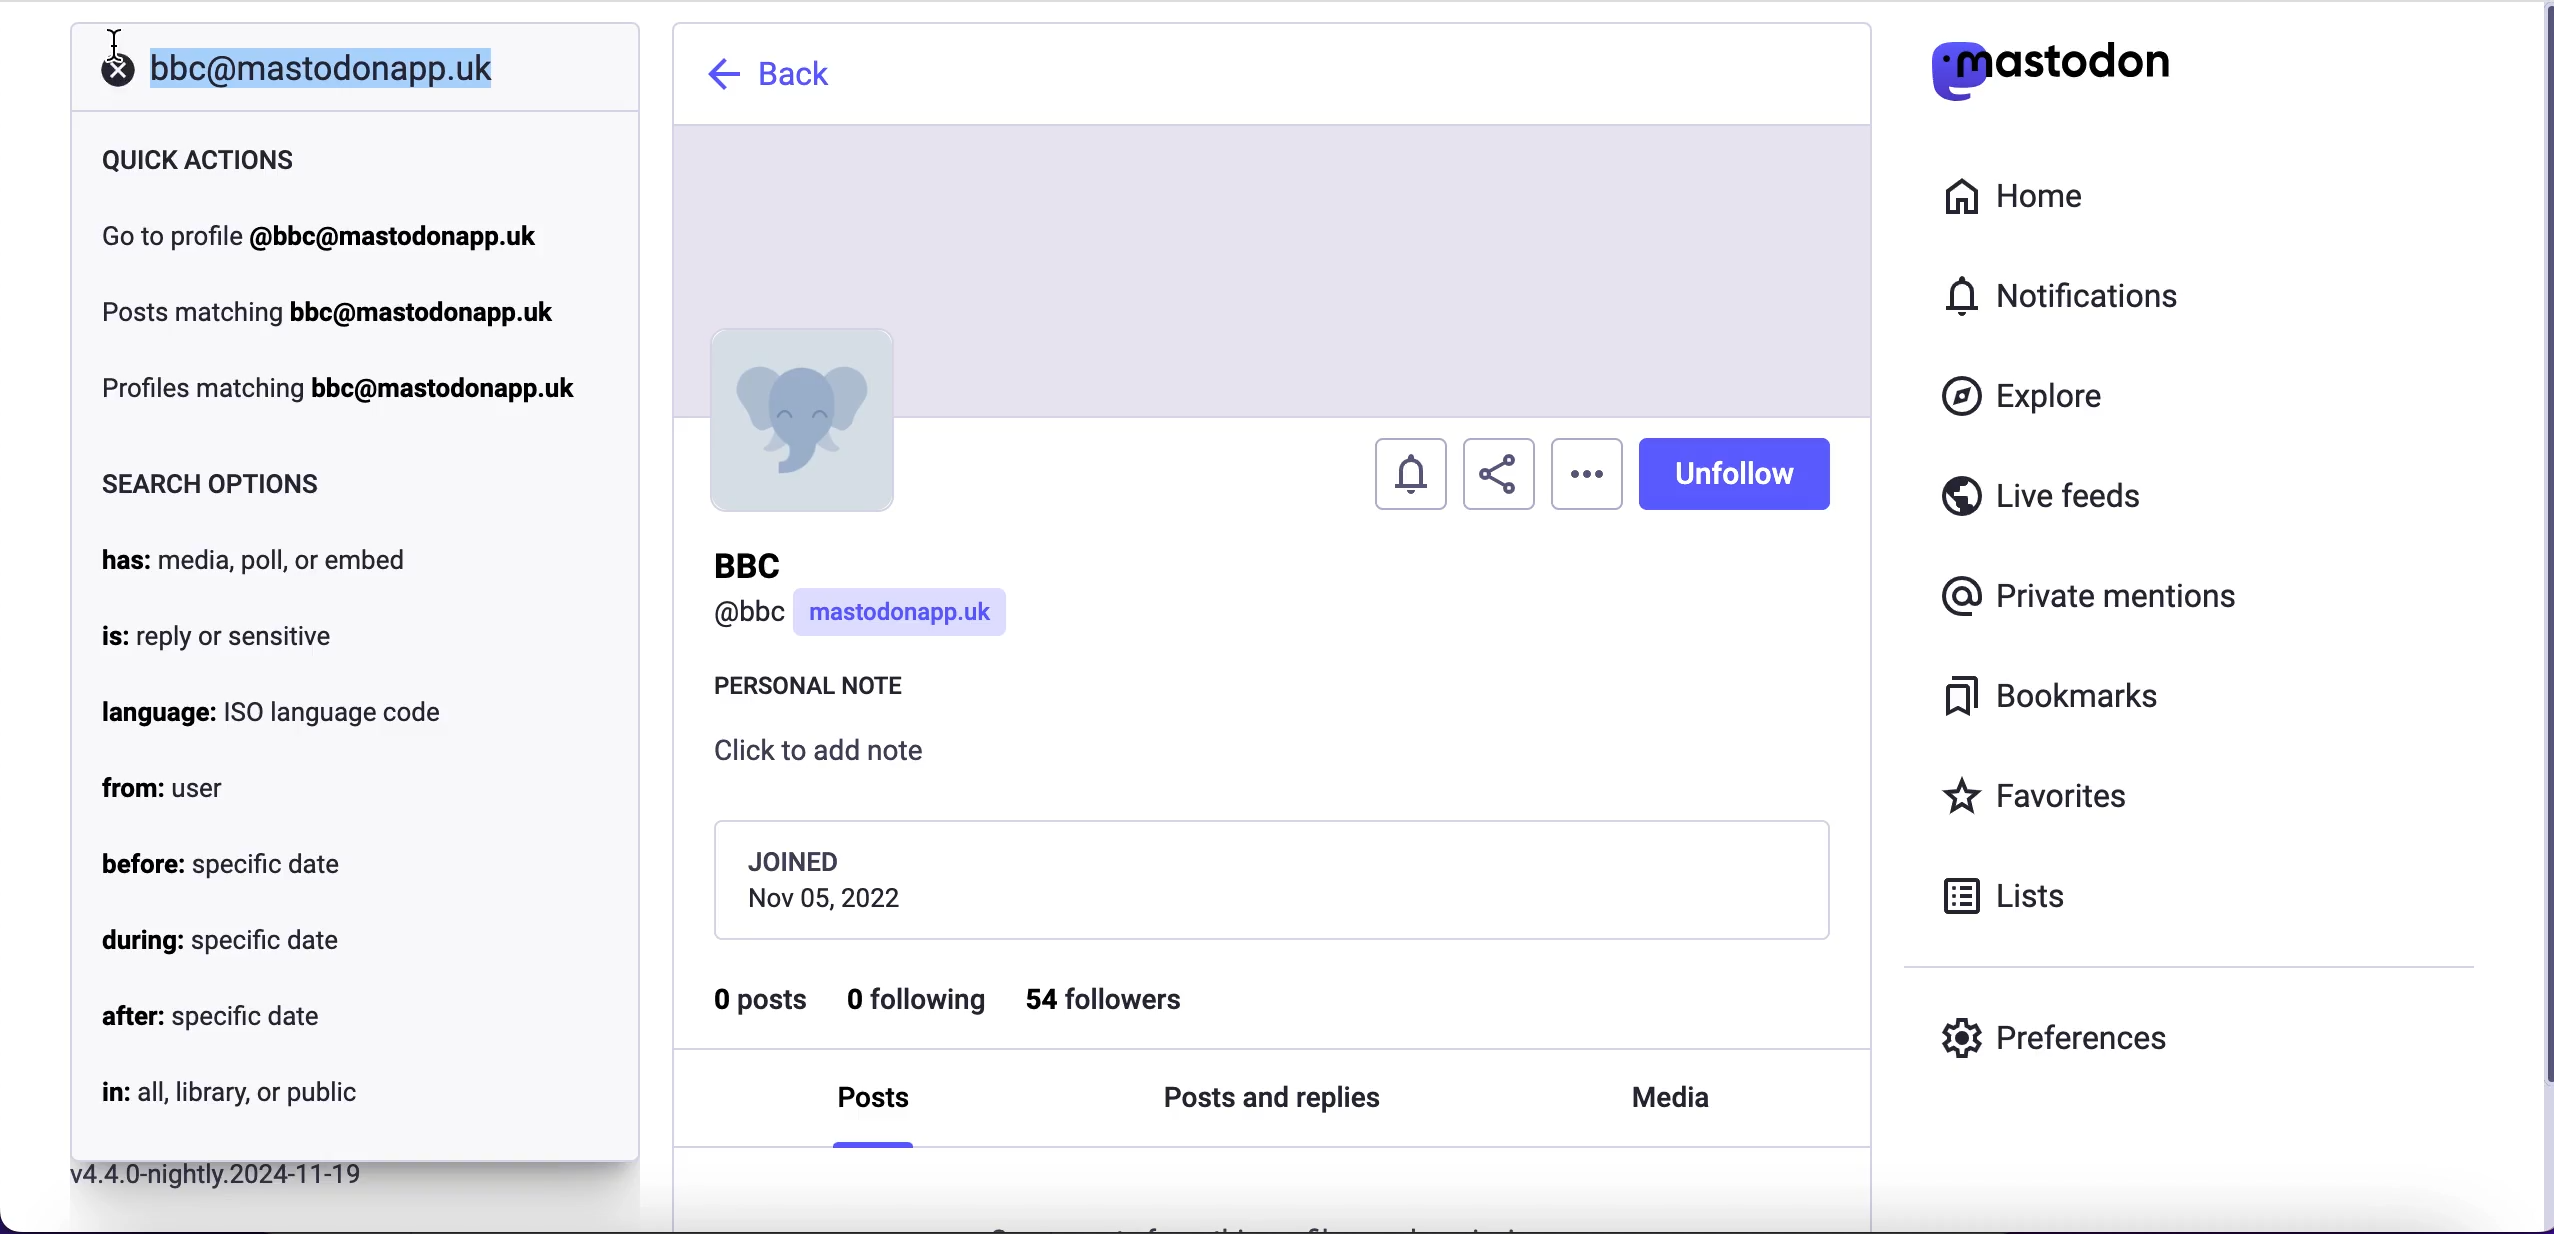 Image resolution: width=2554 pixels, height=1234 pixels. I want to click on turn notifications on, so click(1413, 468).